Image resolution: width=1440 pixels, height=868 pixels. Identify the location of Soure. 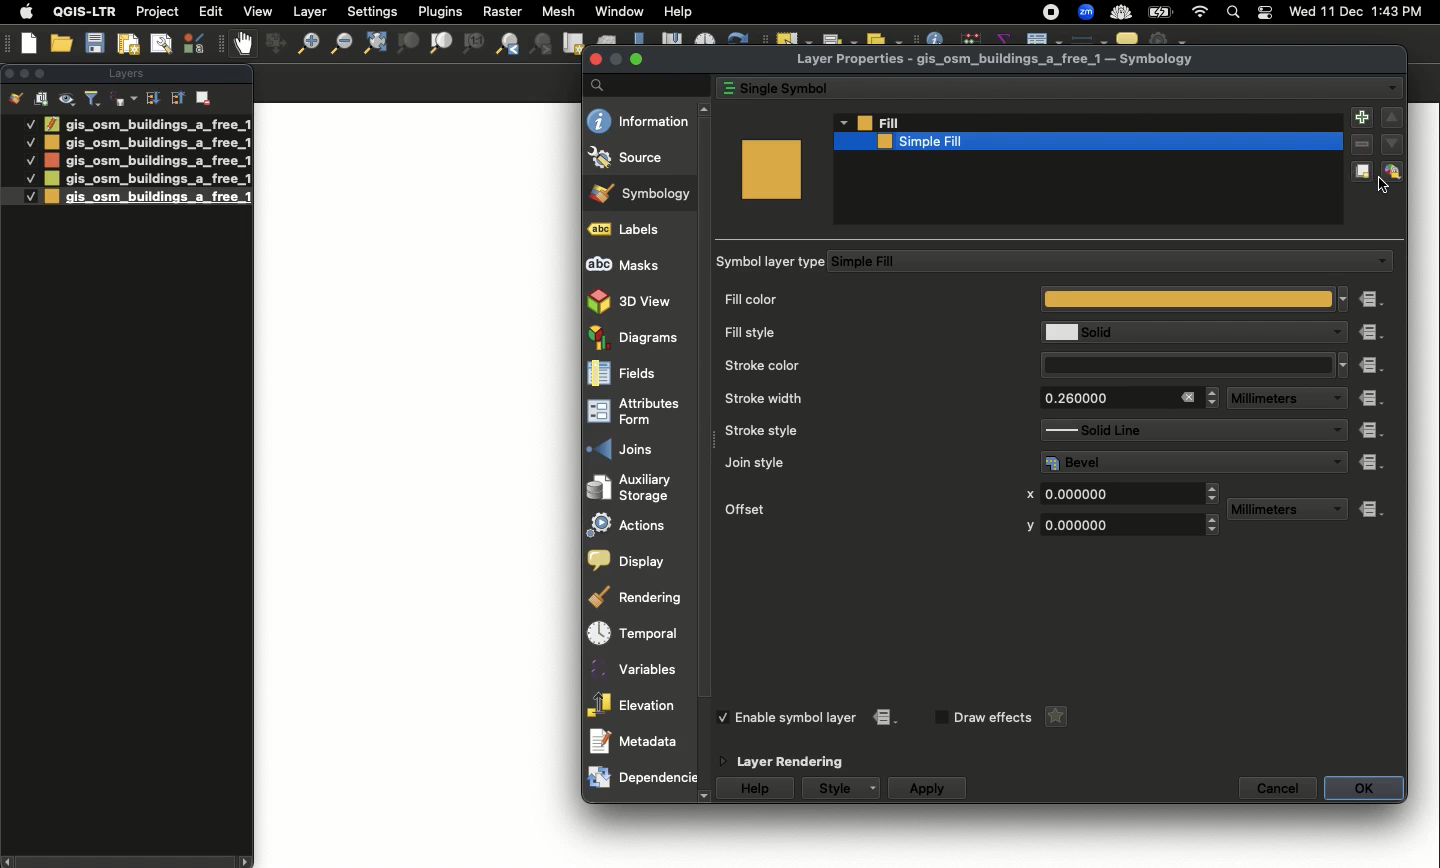
(638, 157).